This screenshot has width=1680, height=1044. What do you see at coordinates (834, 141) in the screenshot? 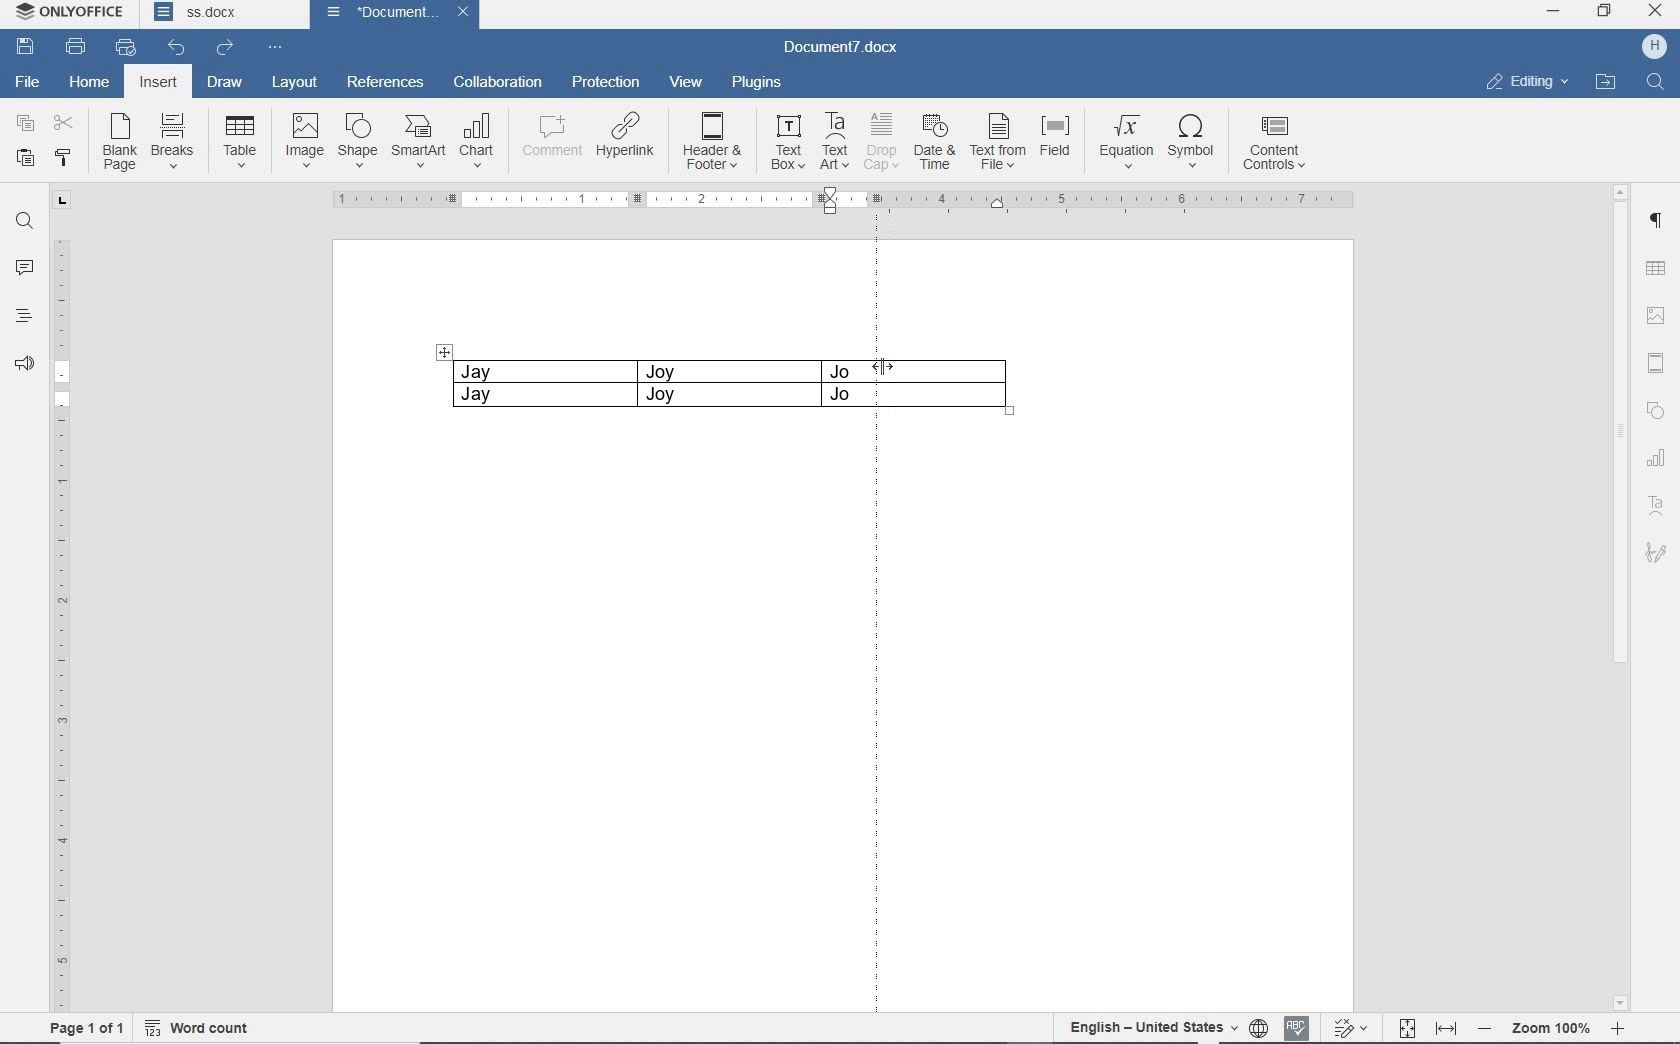
I see `TEXT ART` at bounding box center [834, 141].